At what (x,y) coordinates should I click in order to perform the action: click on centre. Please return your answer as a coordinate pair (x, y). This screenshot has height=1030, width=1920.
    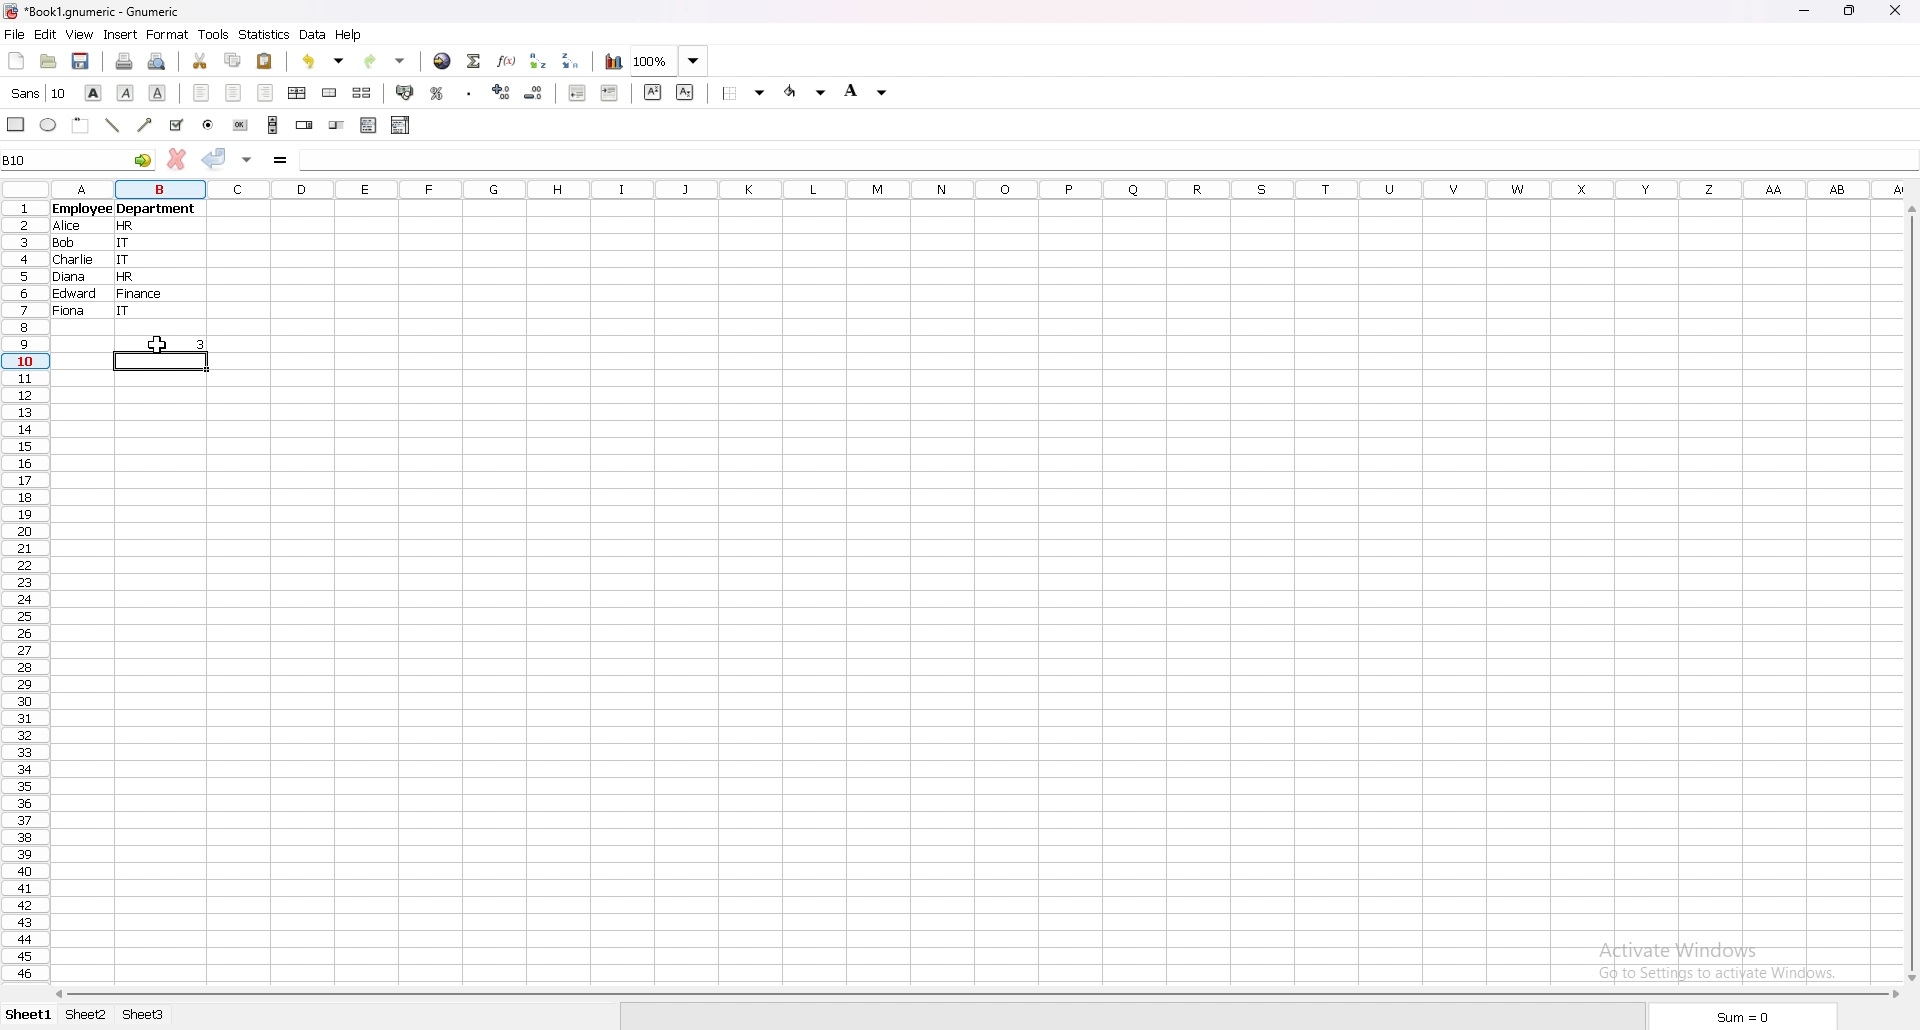
    Looking at the image, I should click on (234, 92).